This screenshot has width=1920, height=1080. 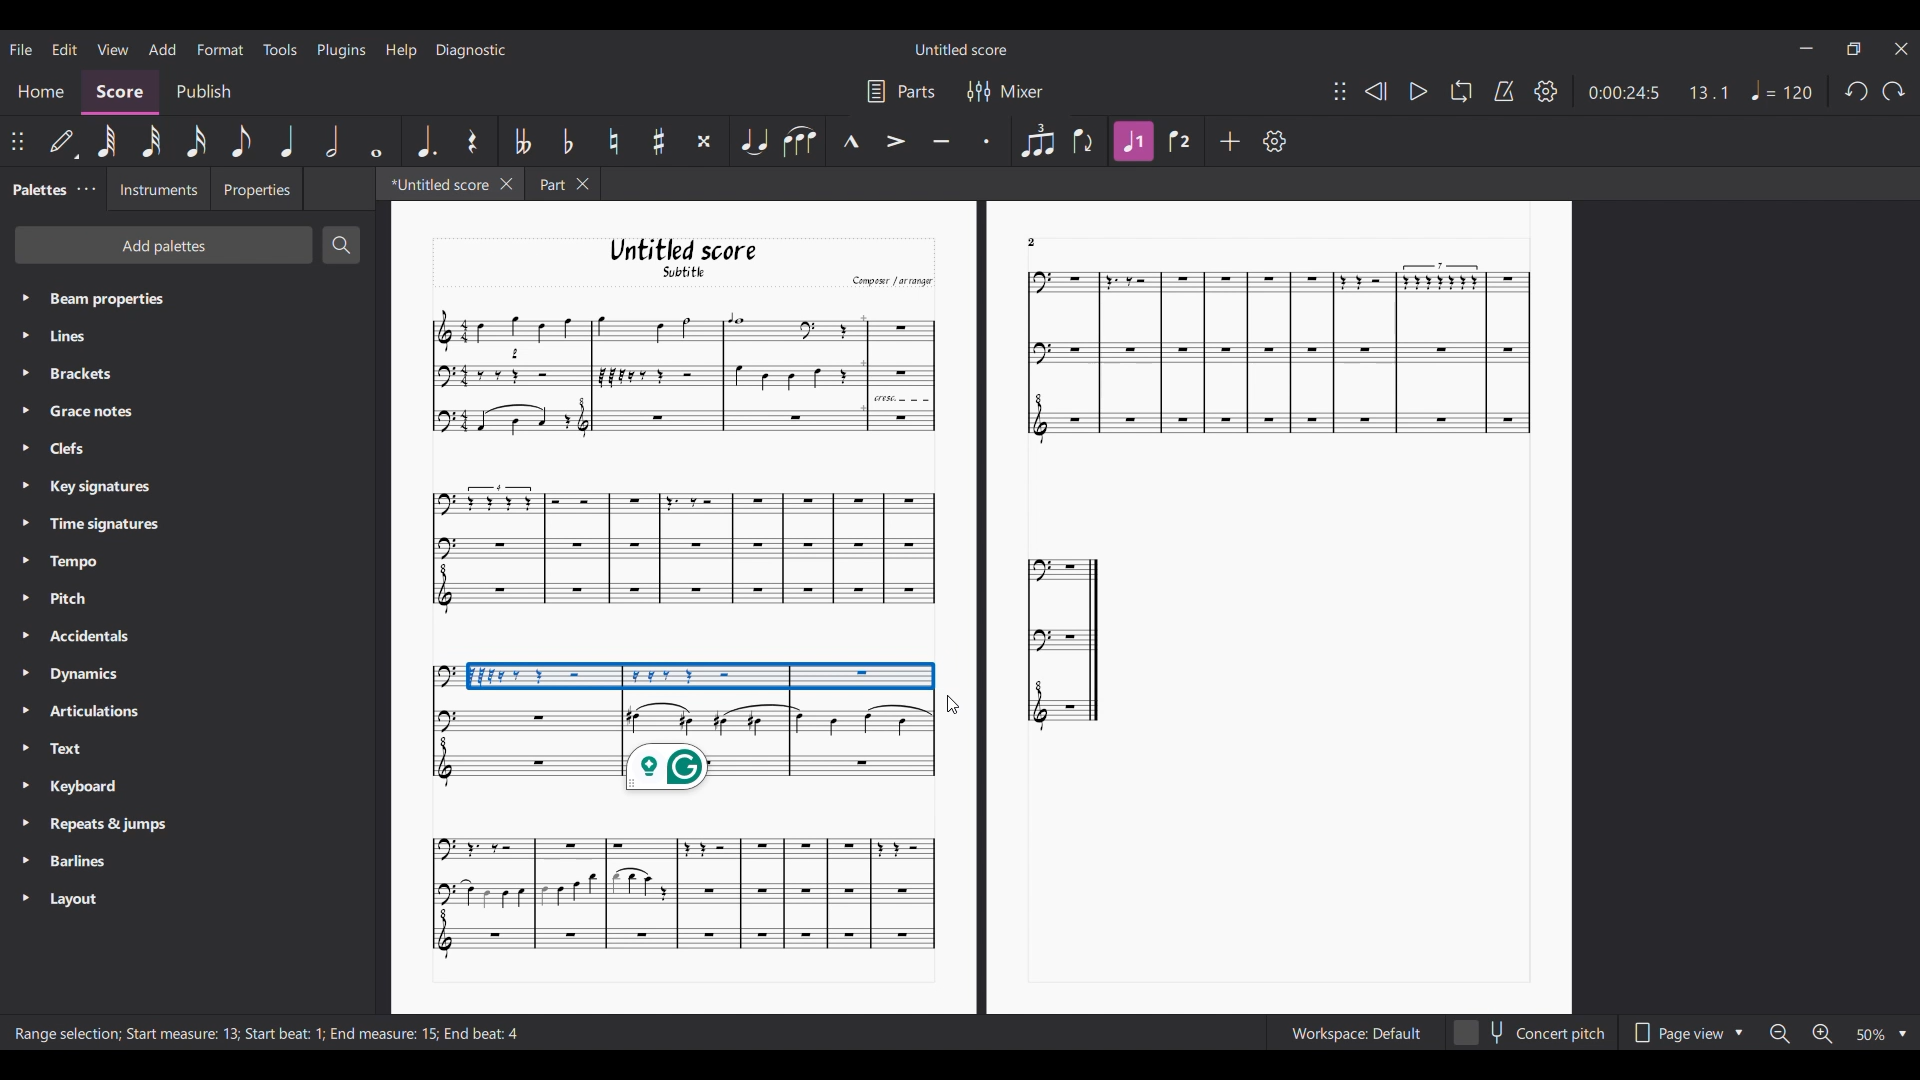 I want to click on Properties , so click(x=256, y=189).